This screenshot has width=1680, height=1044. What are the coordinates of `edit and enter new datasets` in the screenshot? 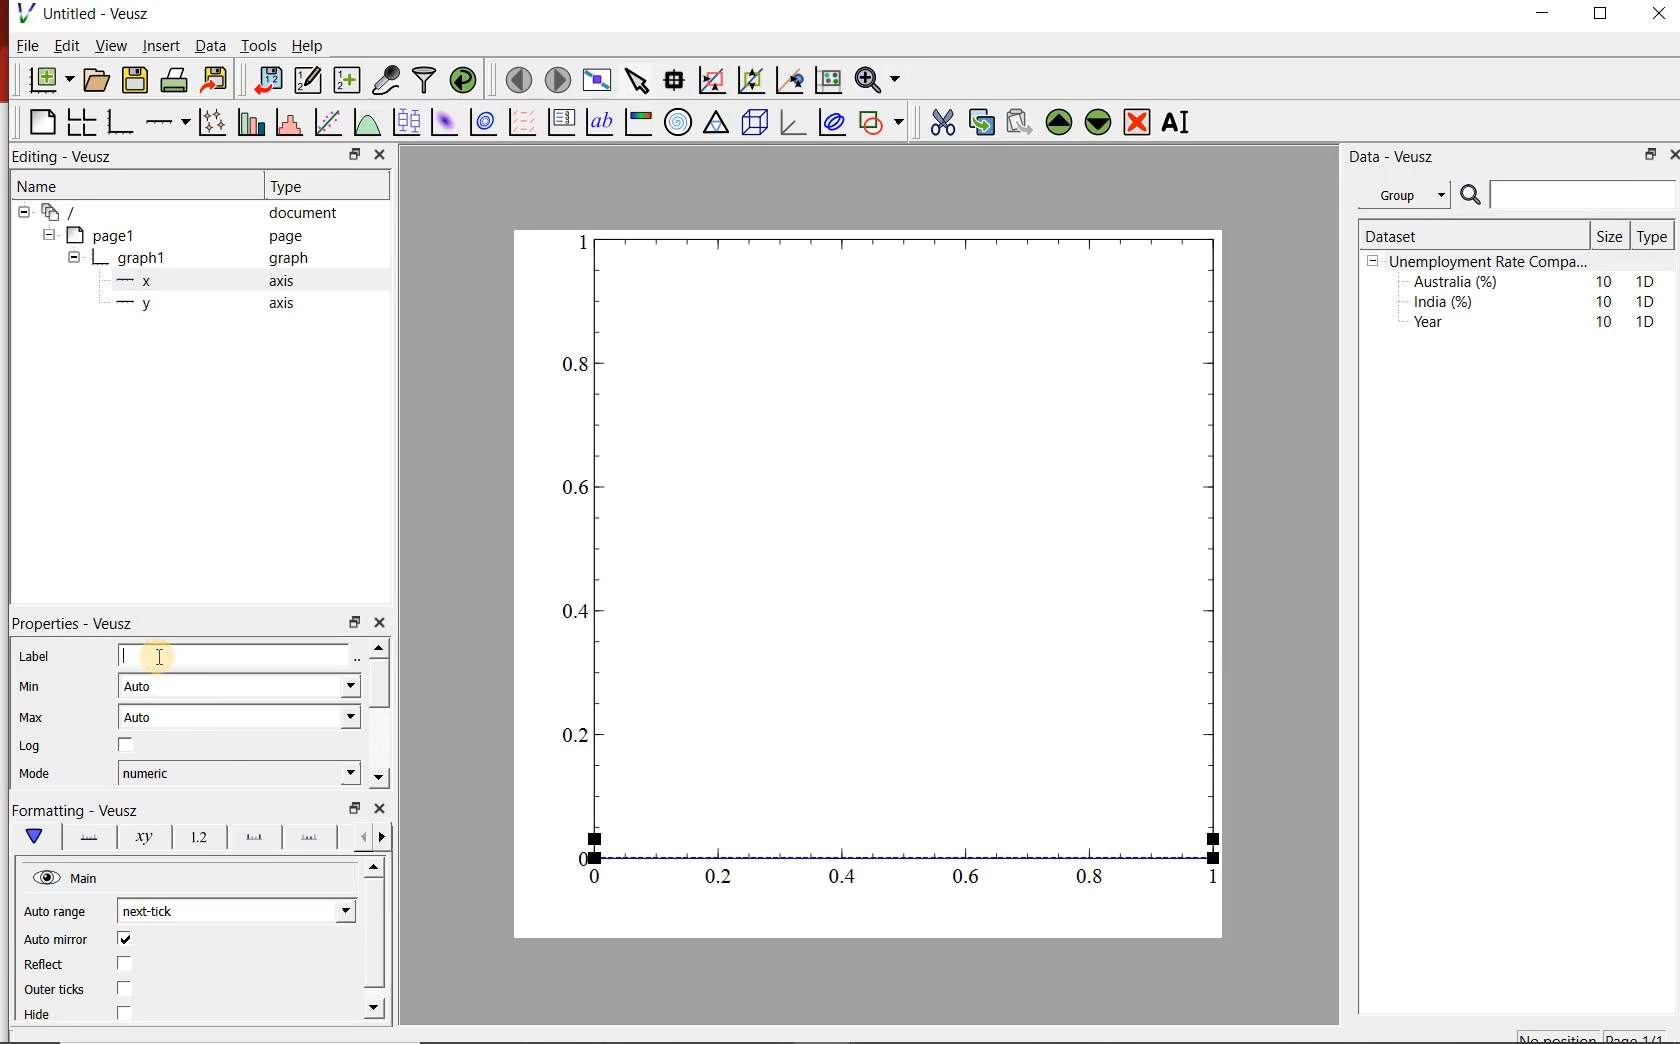 It's located at (310, 78).